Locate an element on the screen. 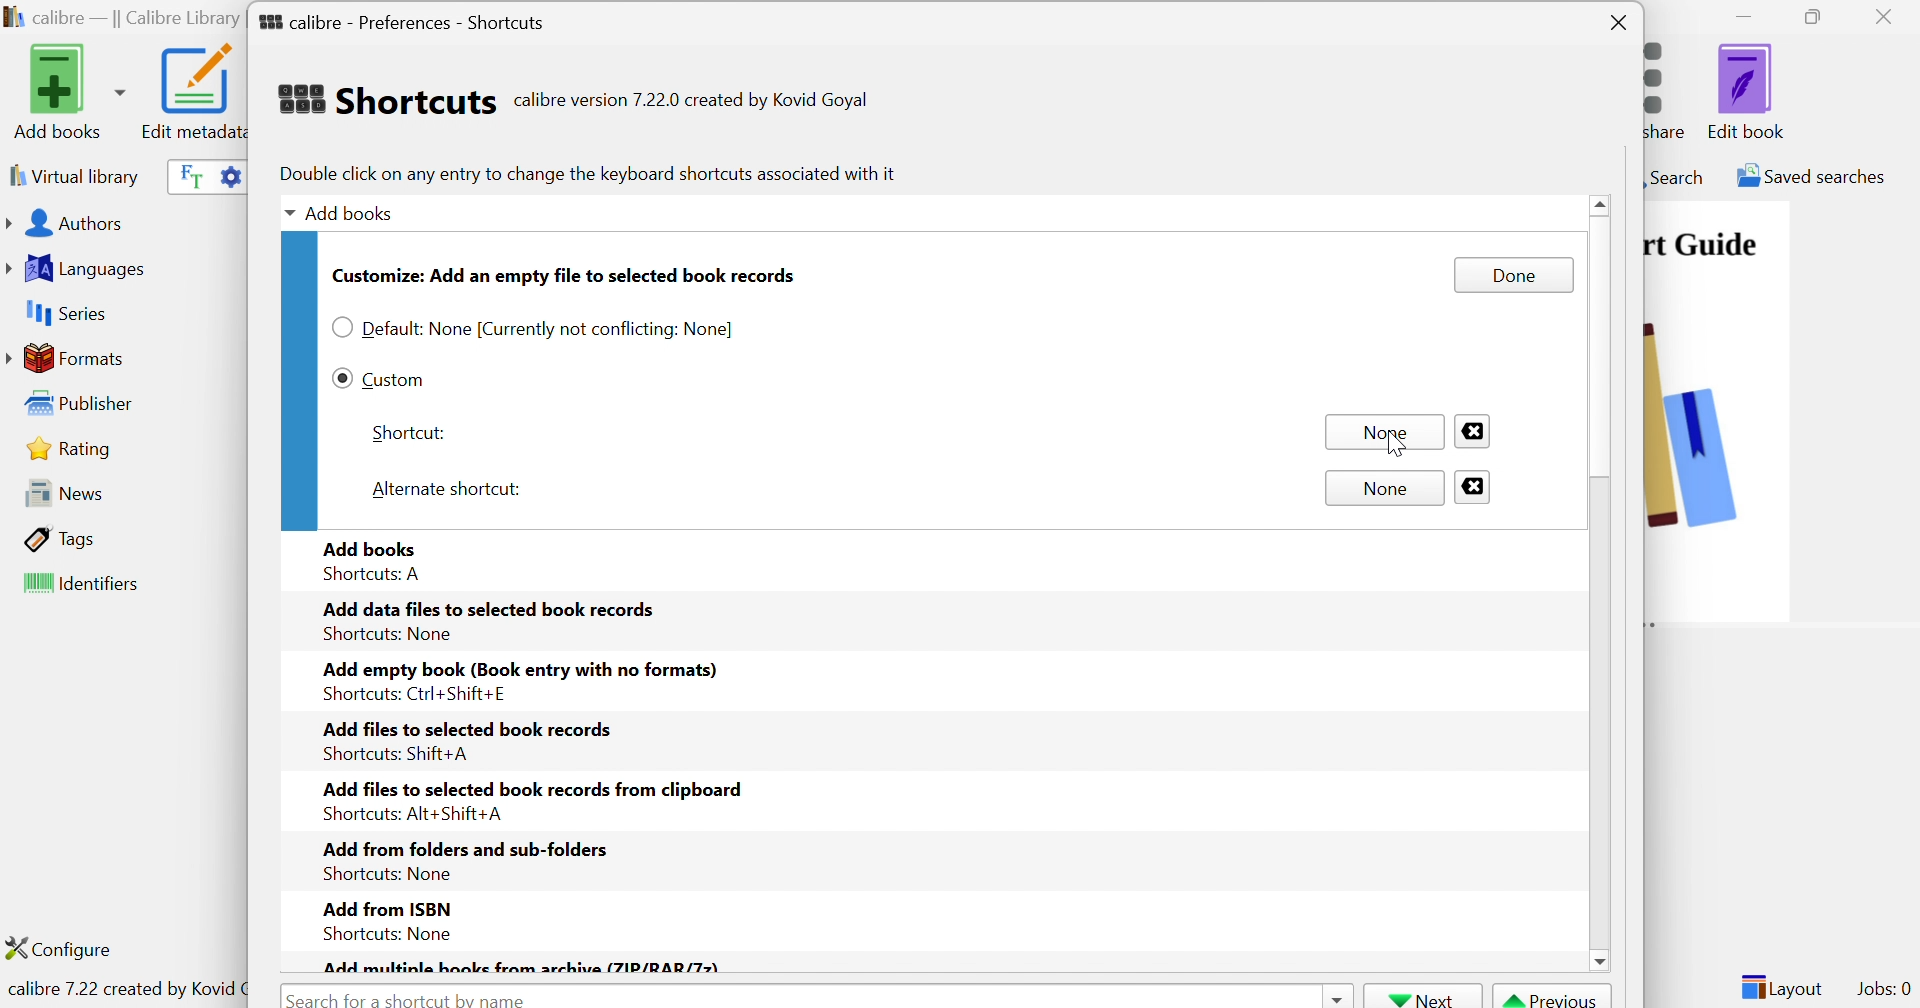  Shortcuts: None is located at coordinates (384, 875).